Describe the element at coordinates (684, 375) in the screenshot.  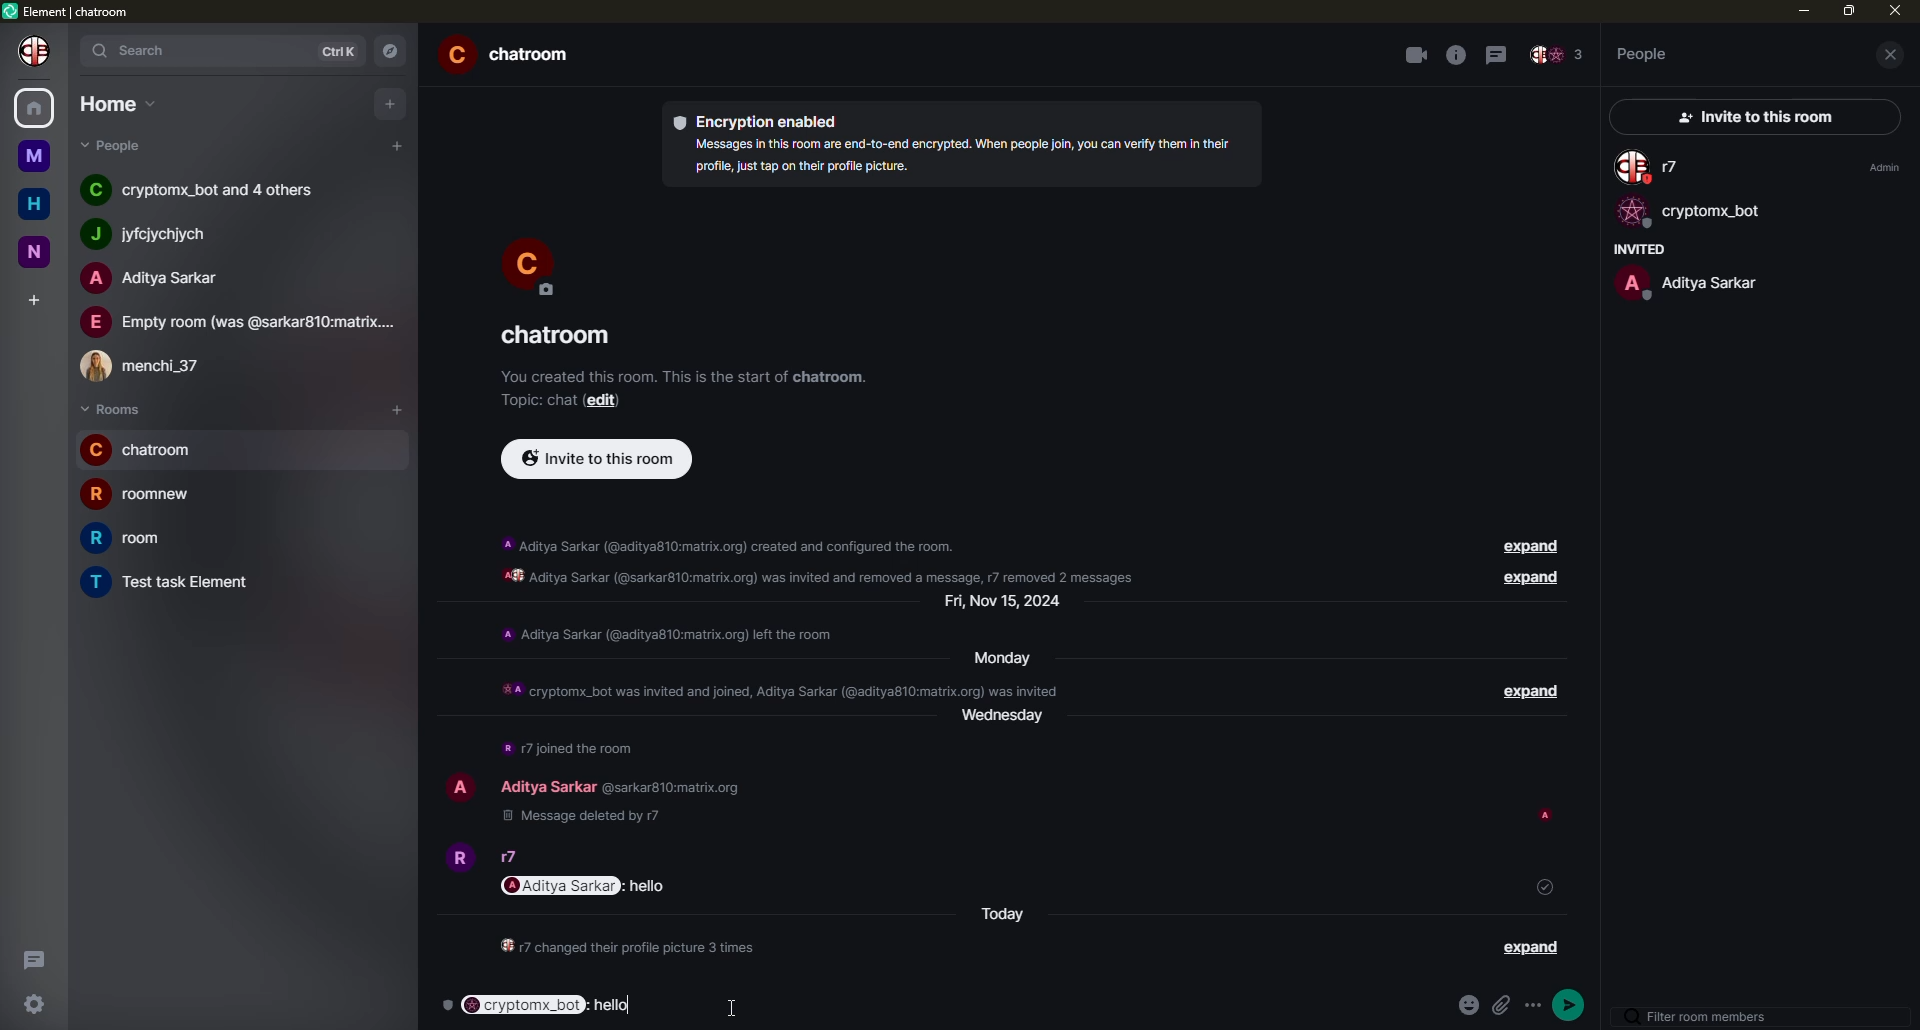
I see `info` at that location.